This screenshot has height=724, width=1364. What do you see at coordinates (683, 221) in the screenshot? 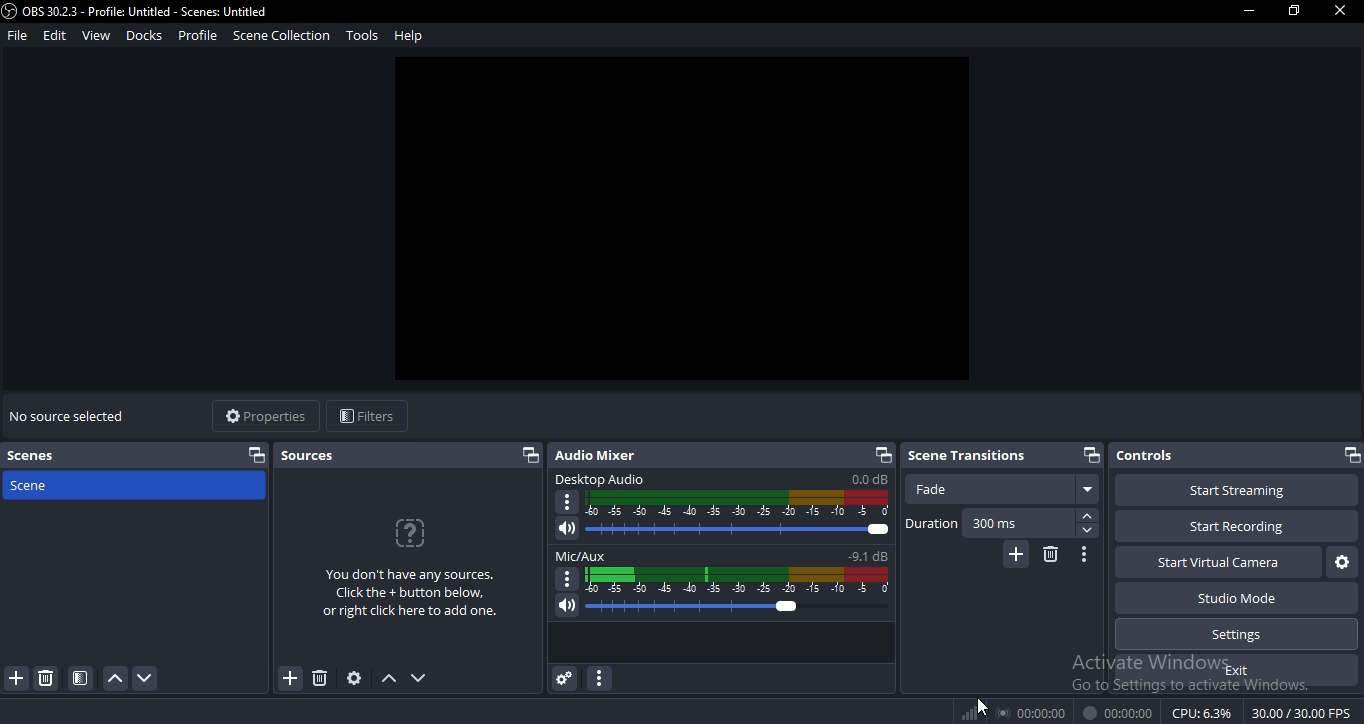
I see `image` at bounding box center [683, 221].